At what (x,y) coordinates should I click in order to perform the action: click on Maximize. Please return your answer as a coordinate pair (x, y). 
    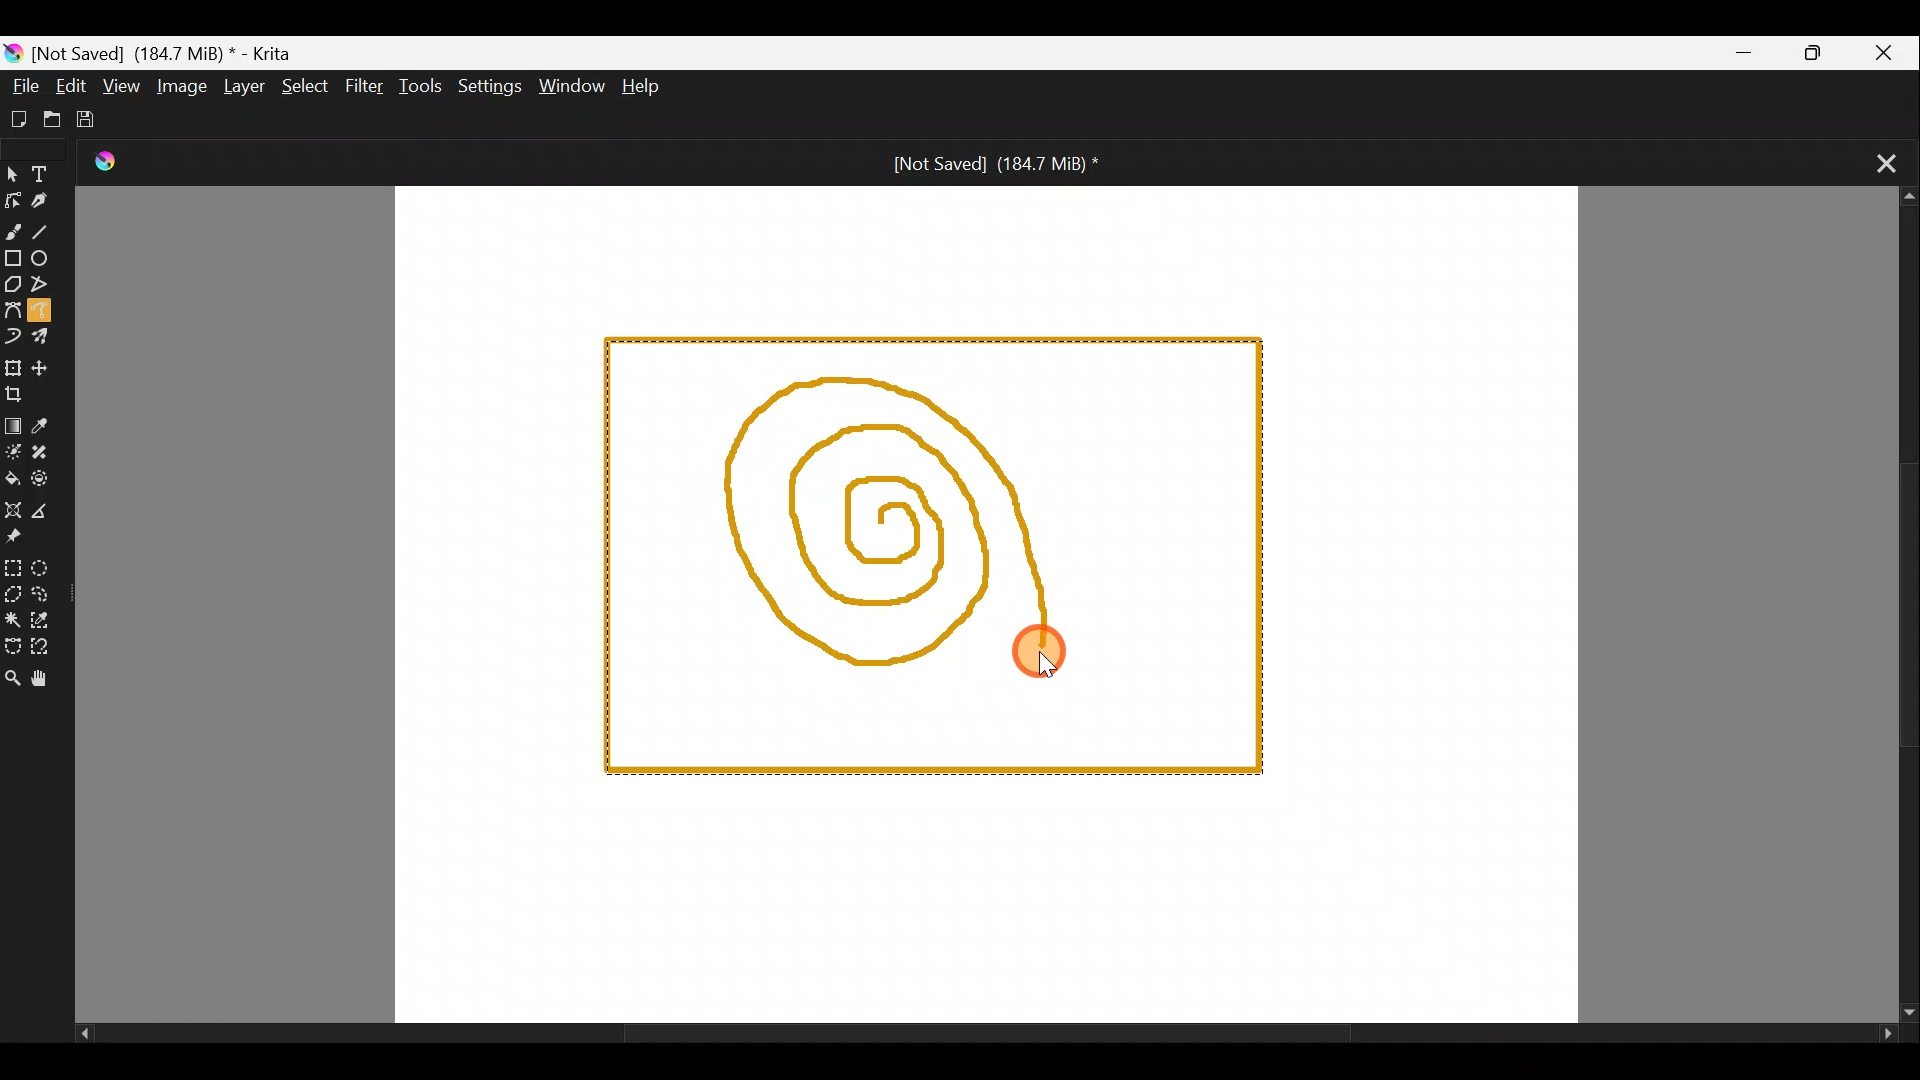
    Looking at the image, I should click on (1819, 52).